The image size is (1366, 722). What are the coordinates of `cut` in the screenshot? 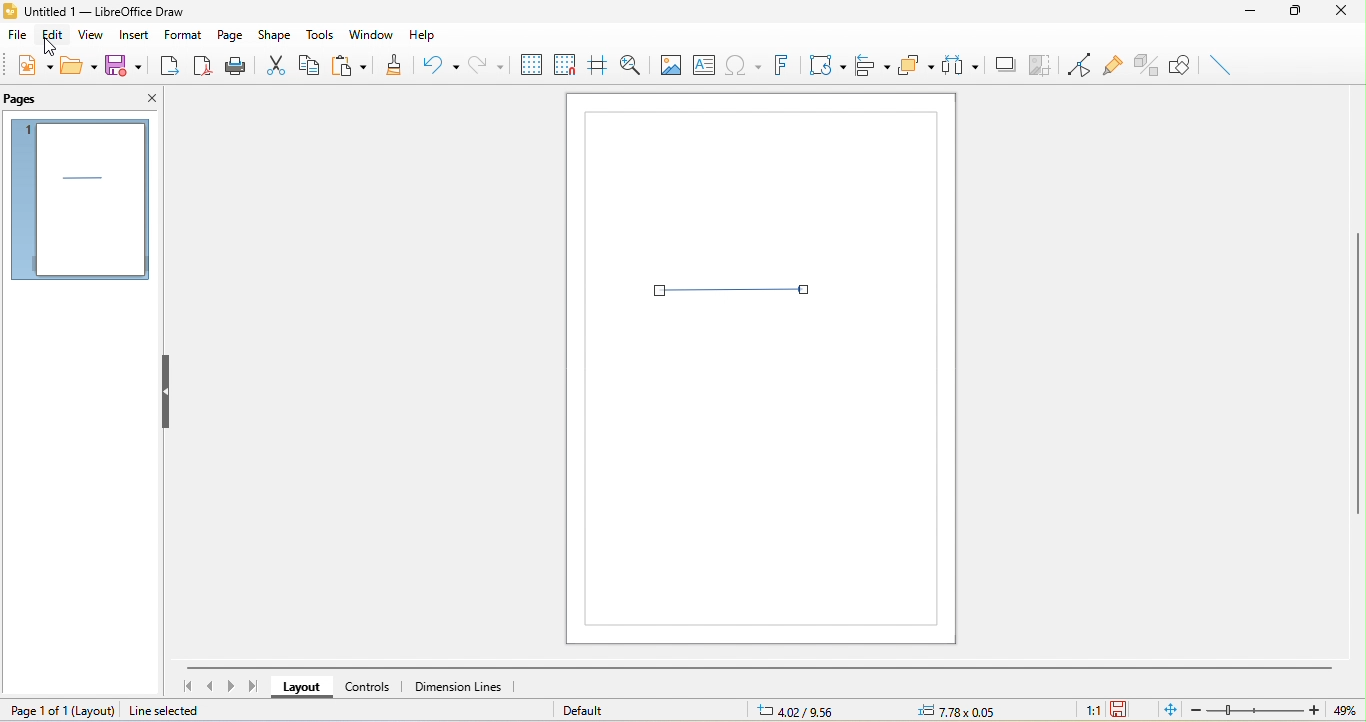 It's located at (281, 64).